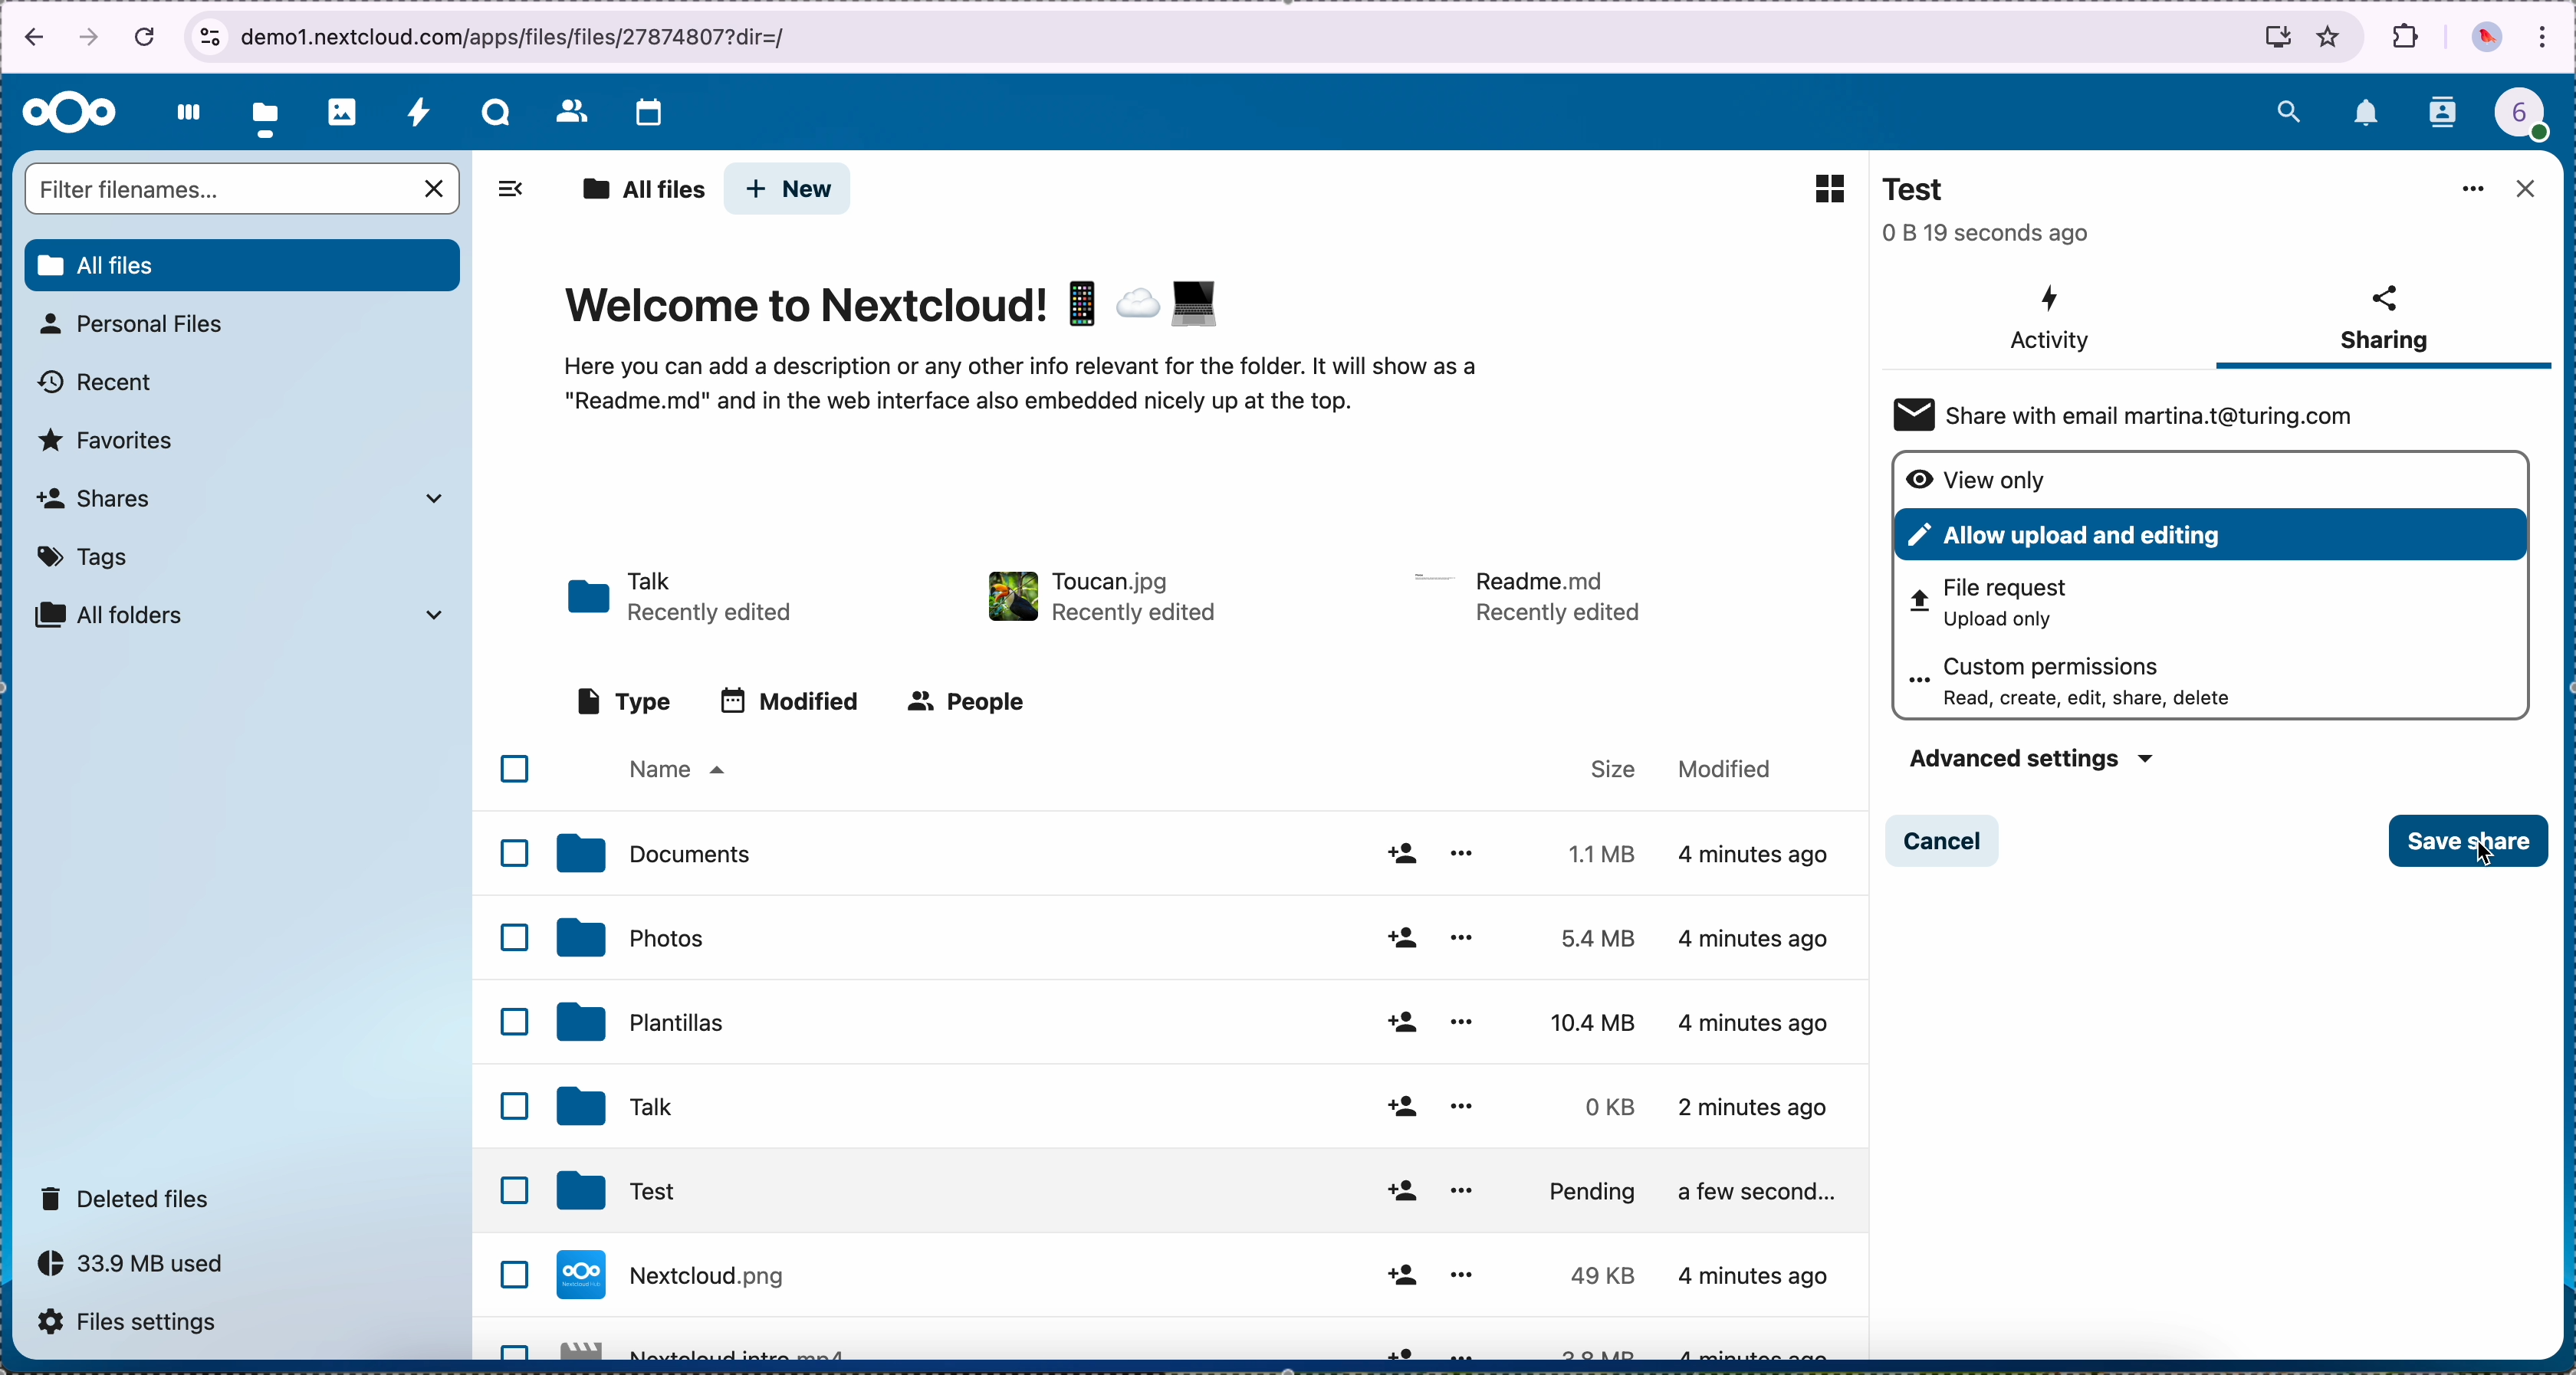 This screenshot has height=1375, width=2576. I want to click on more options, so click(2473, 190).